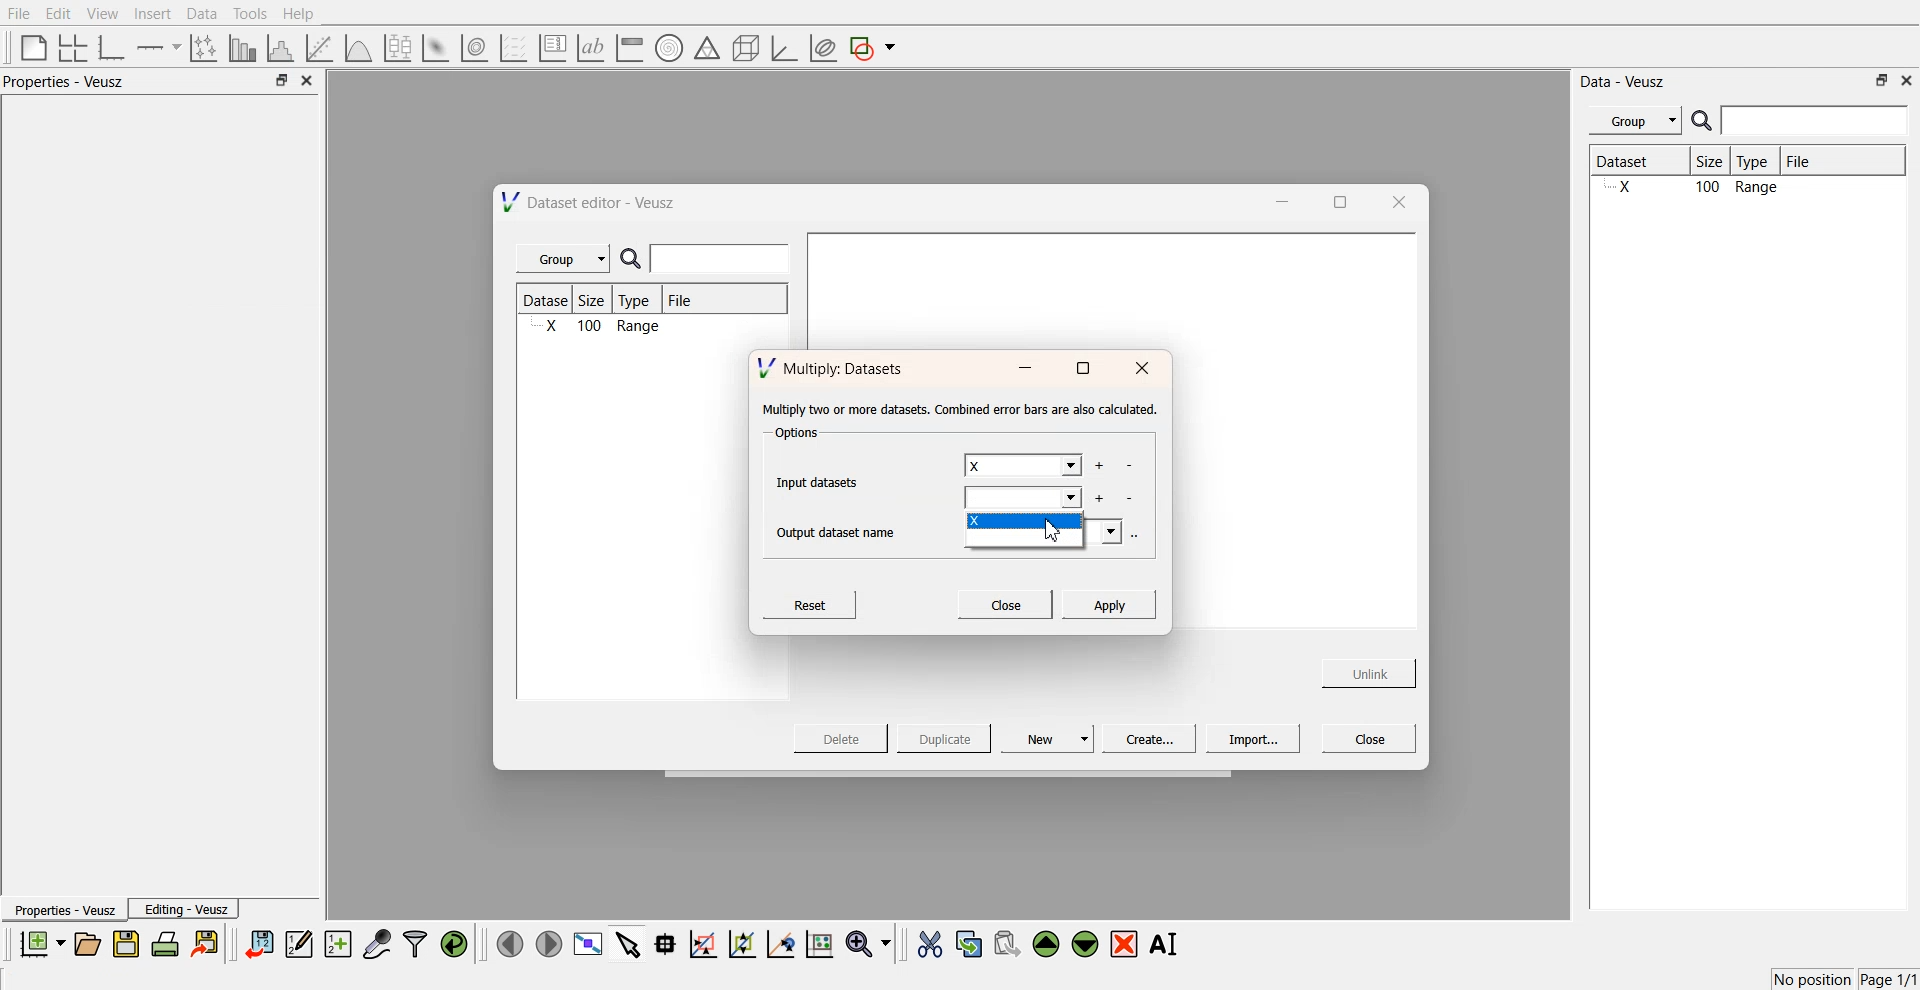  What do you see at coordinates (874, 49) in the screenshot?
I see `add a shape` at bounding box center [874, 49].